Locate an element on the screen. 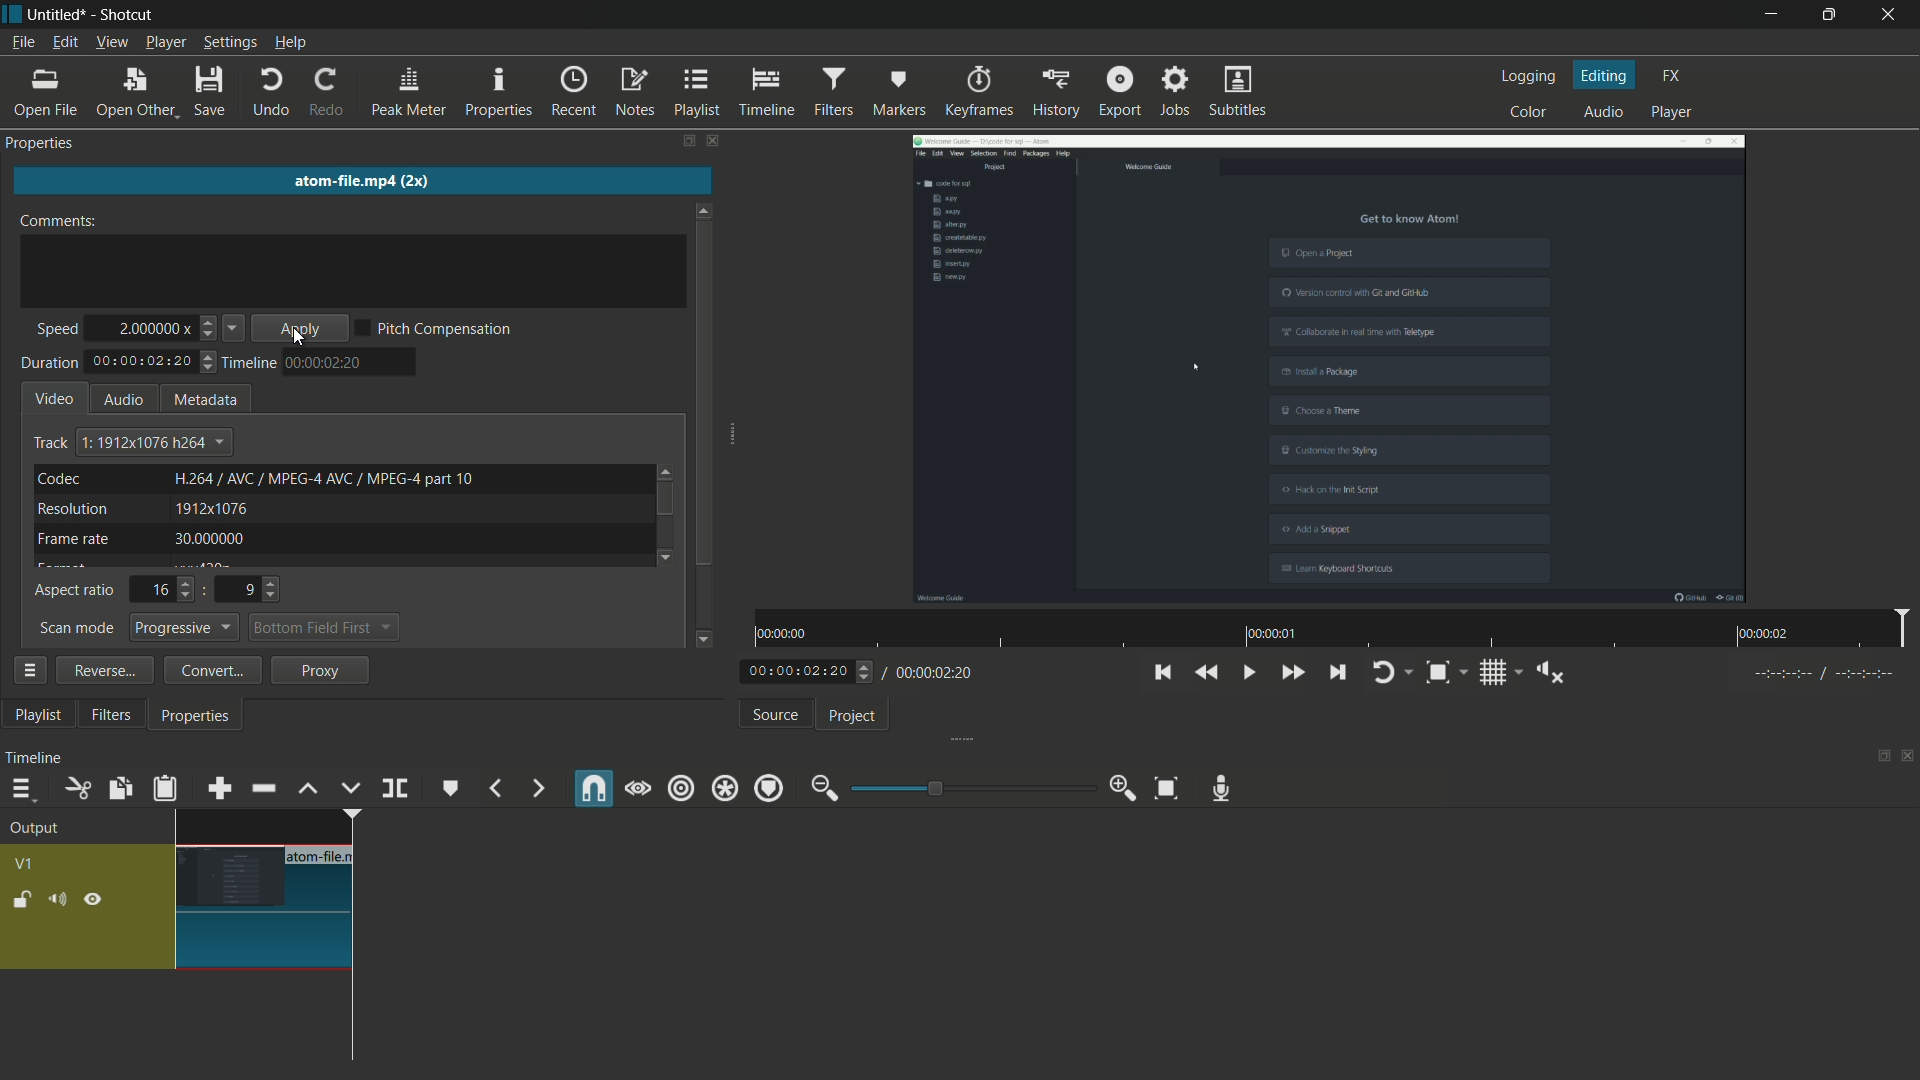 The image size is (1920, 1080). project is located at coordinates (854, 715).